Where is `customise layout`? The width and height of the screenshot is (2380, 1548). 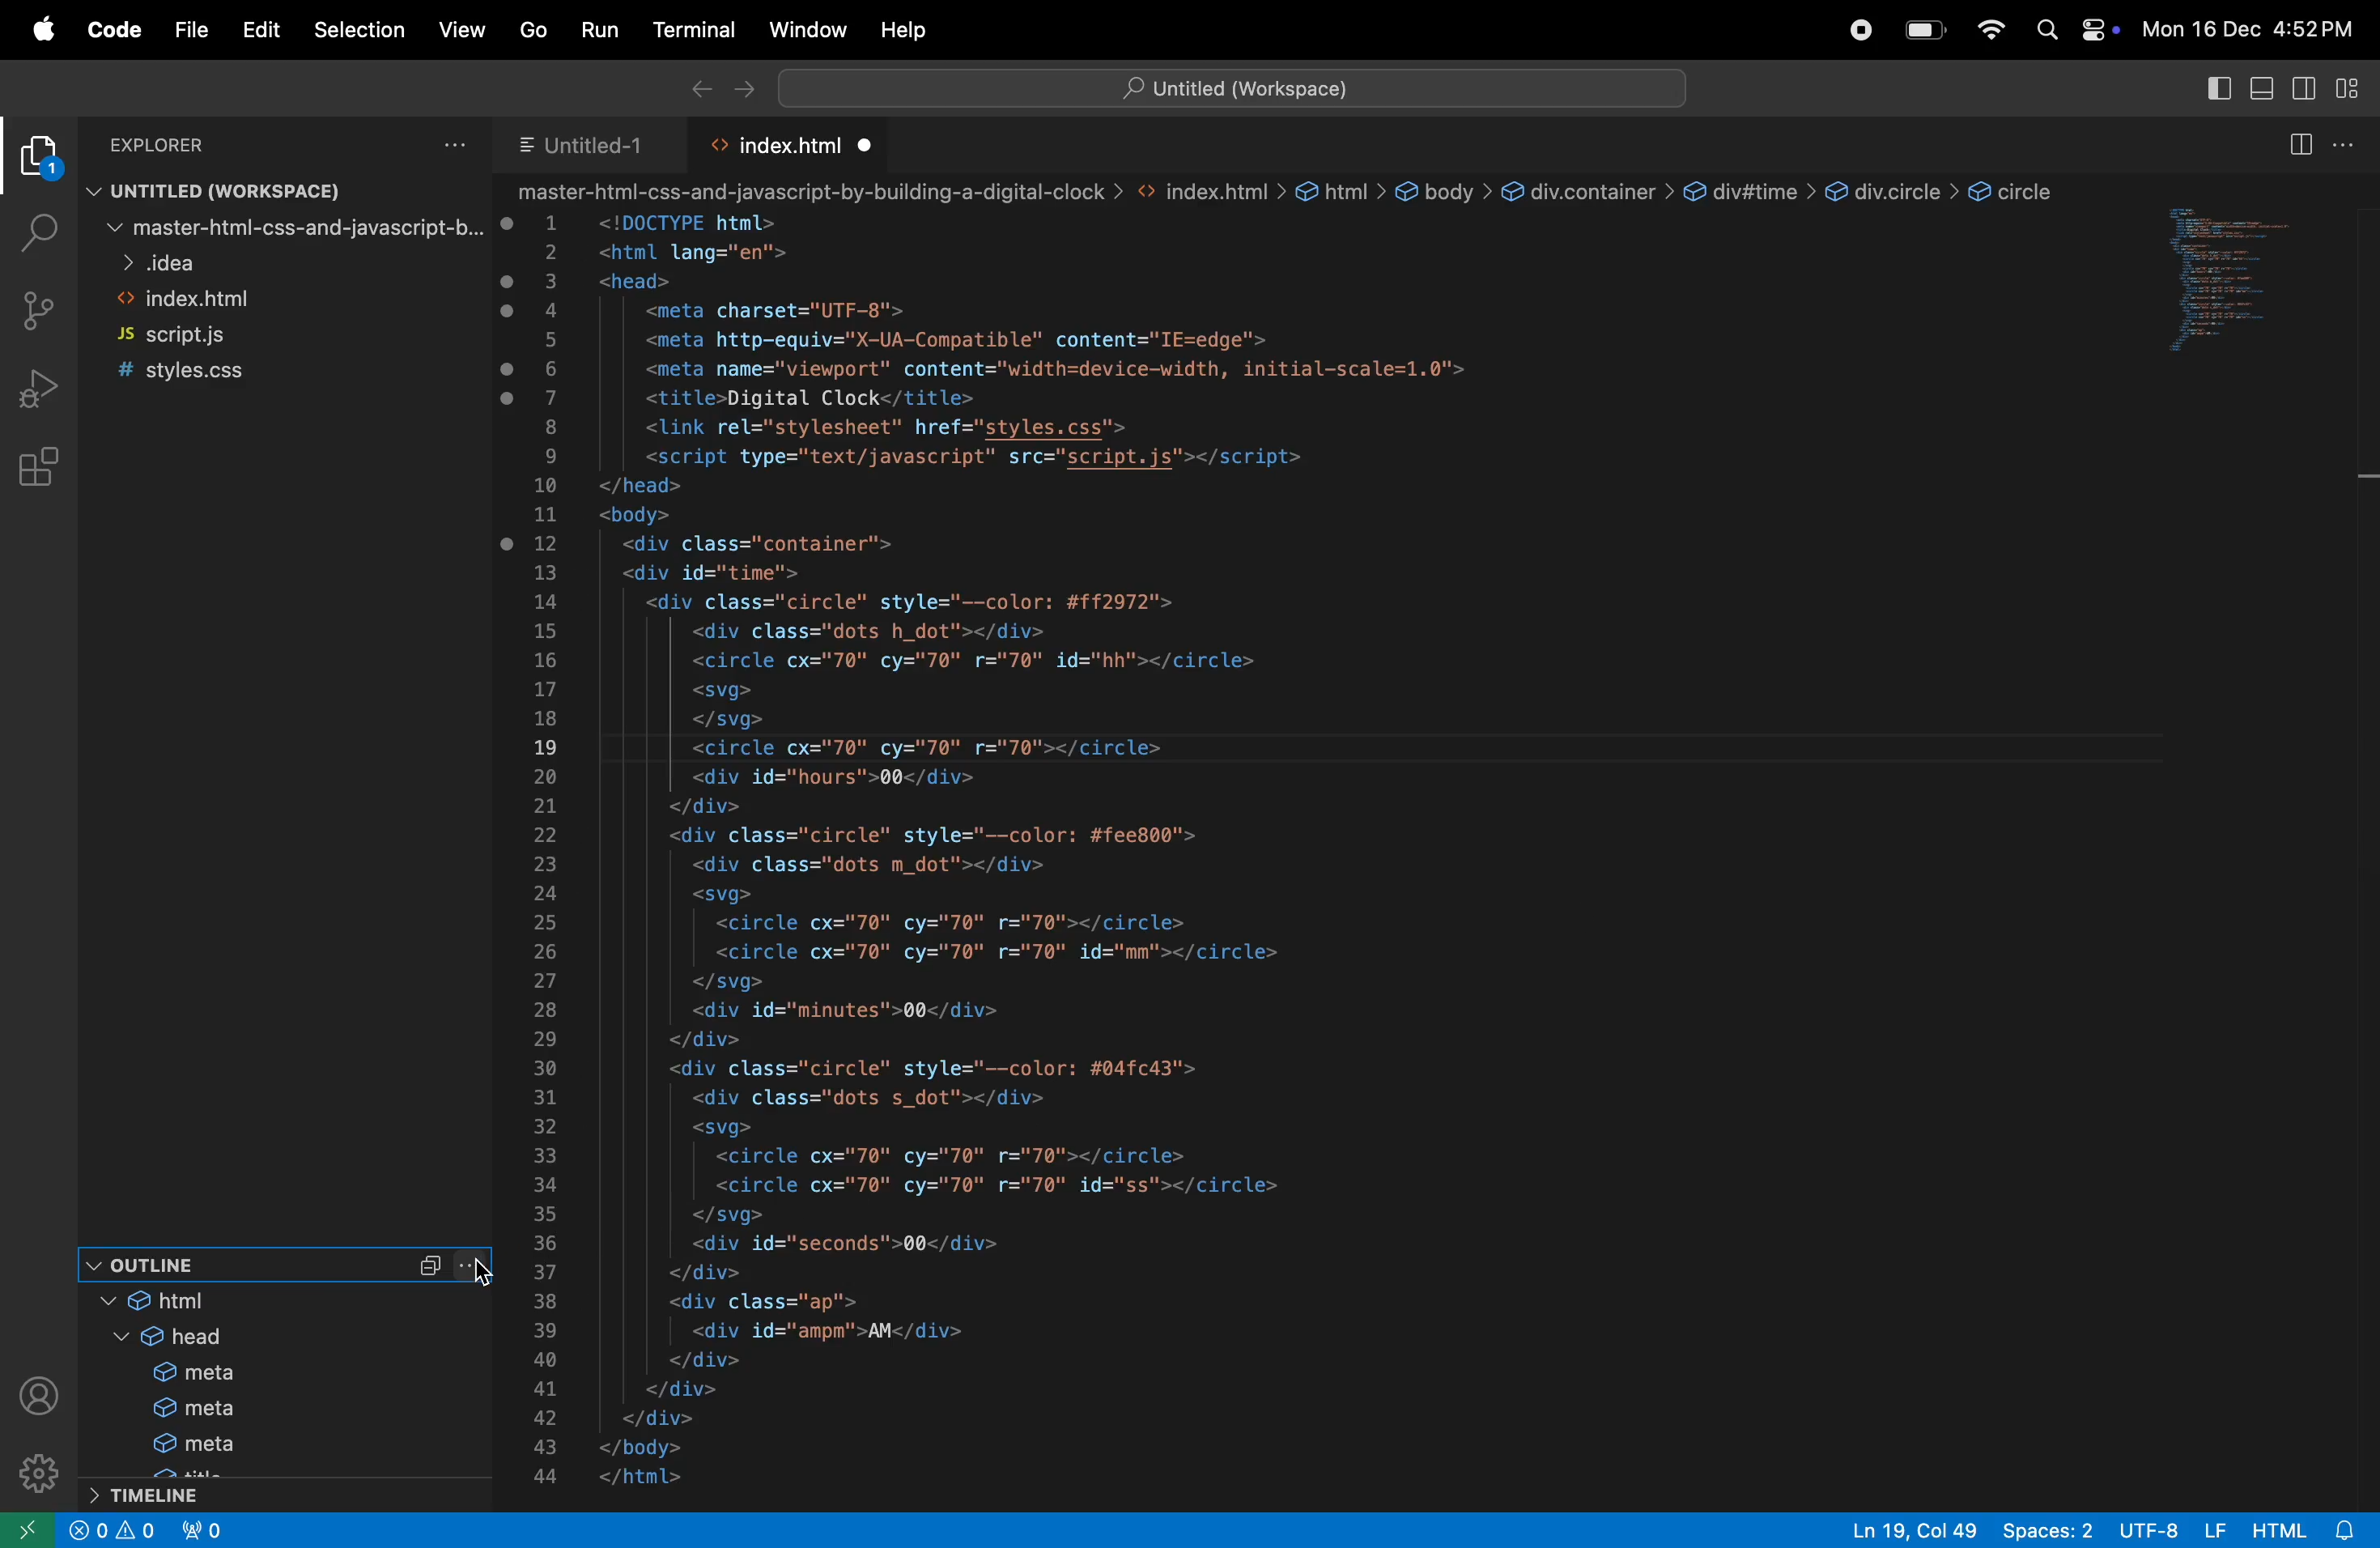 customise layout is located at coordinates (2357, 85).